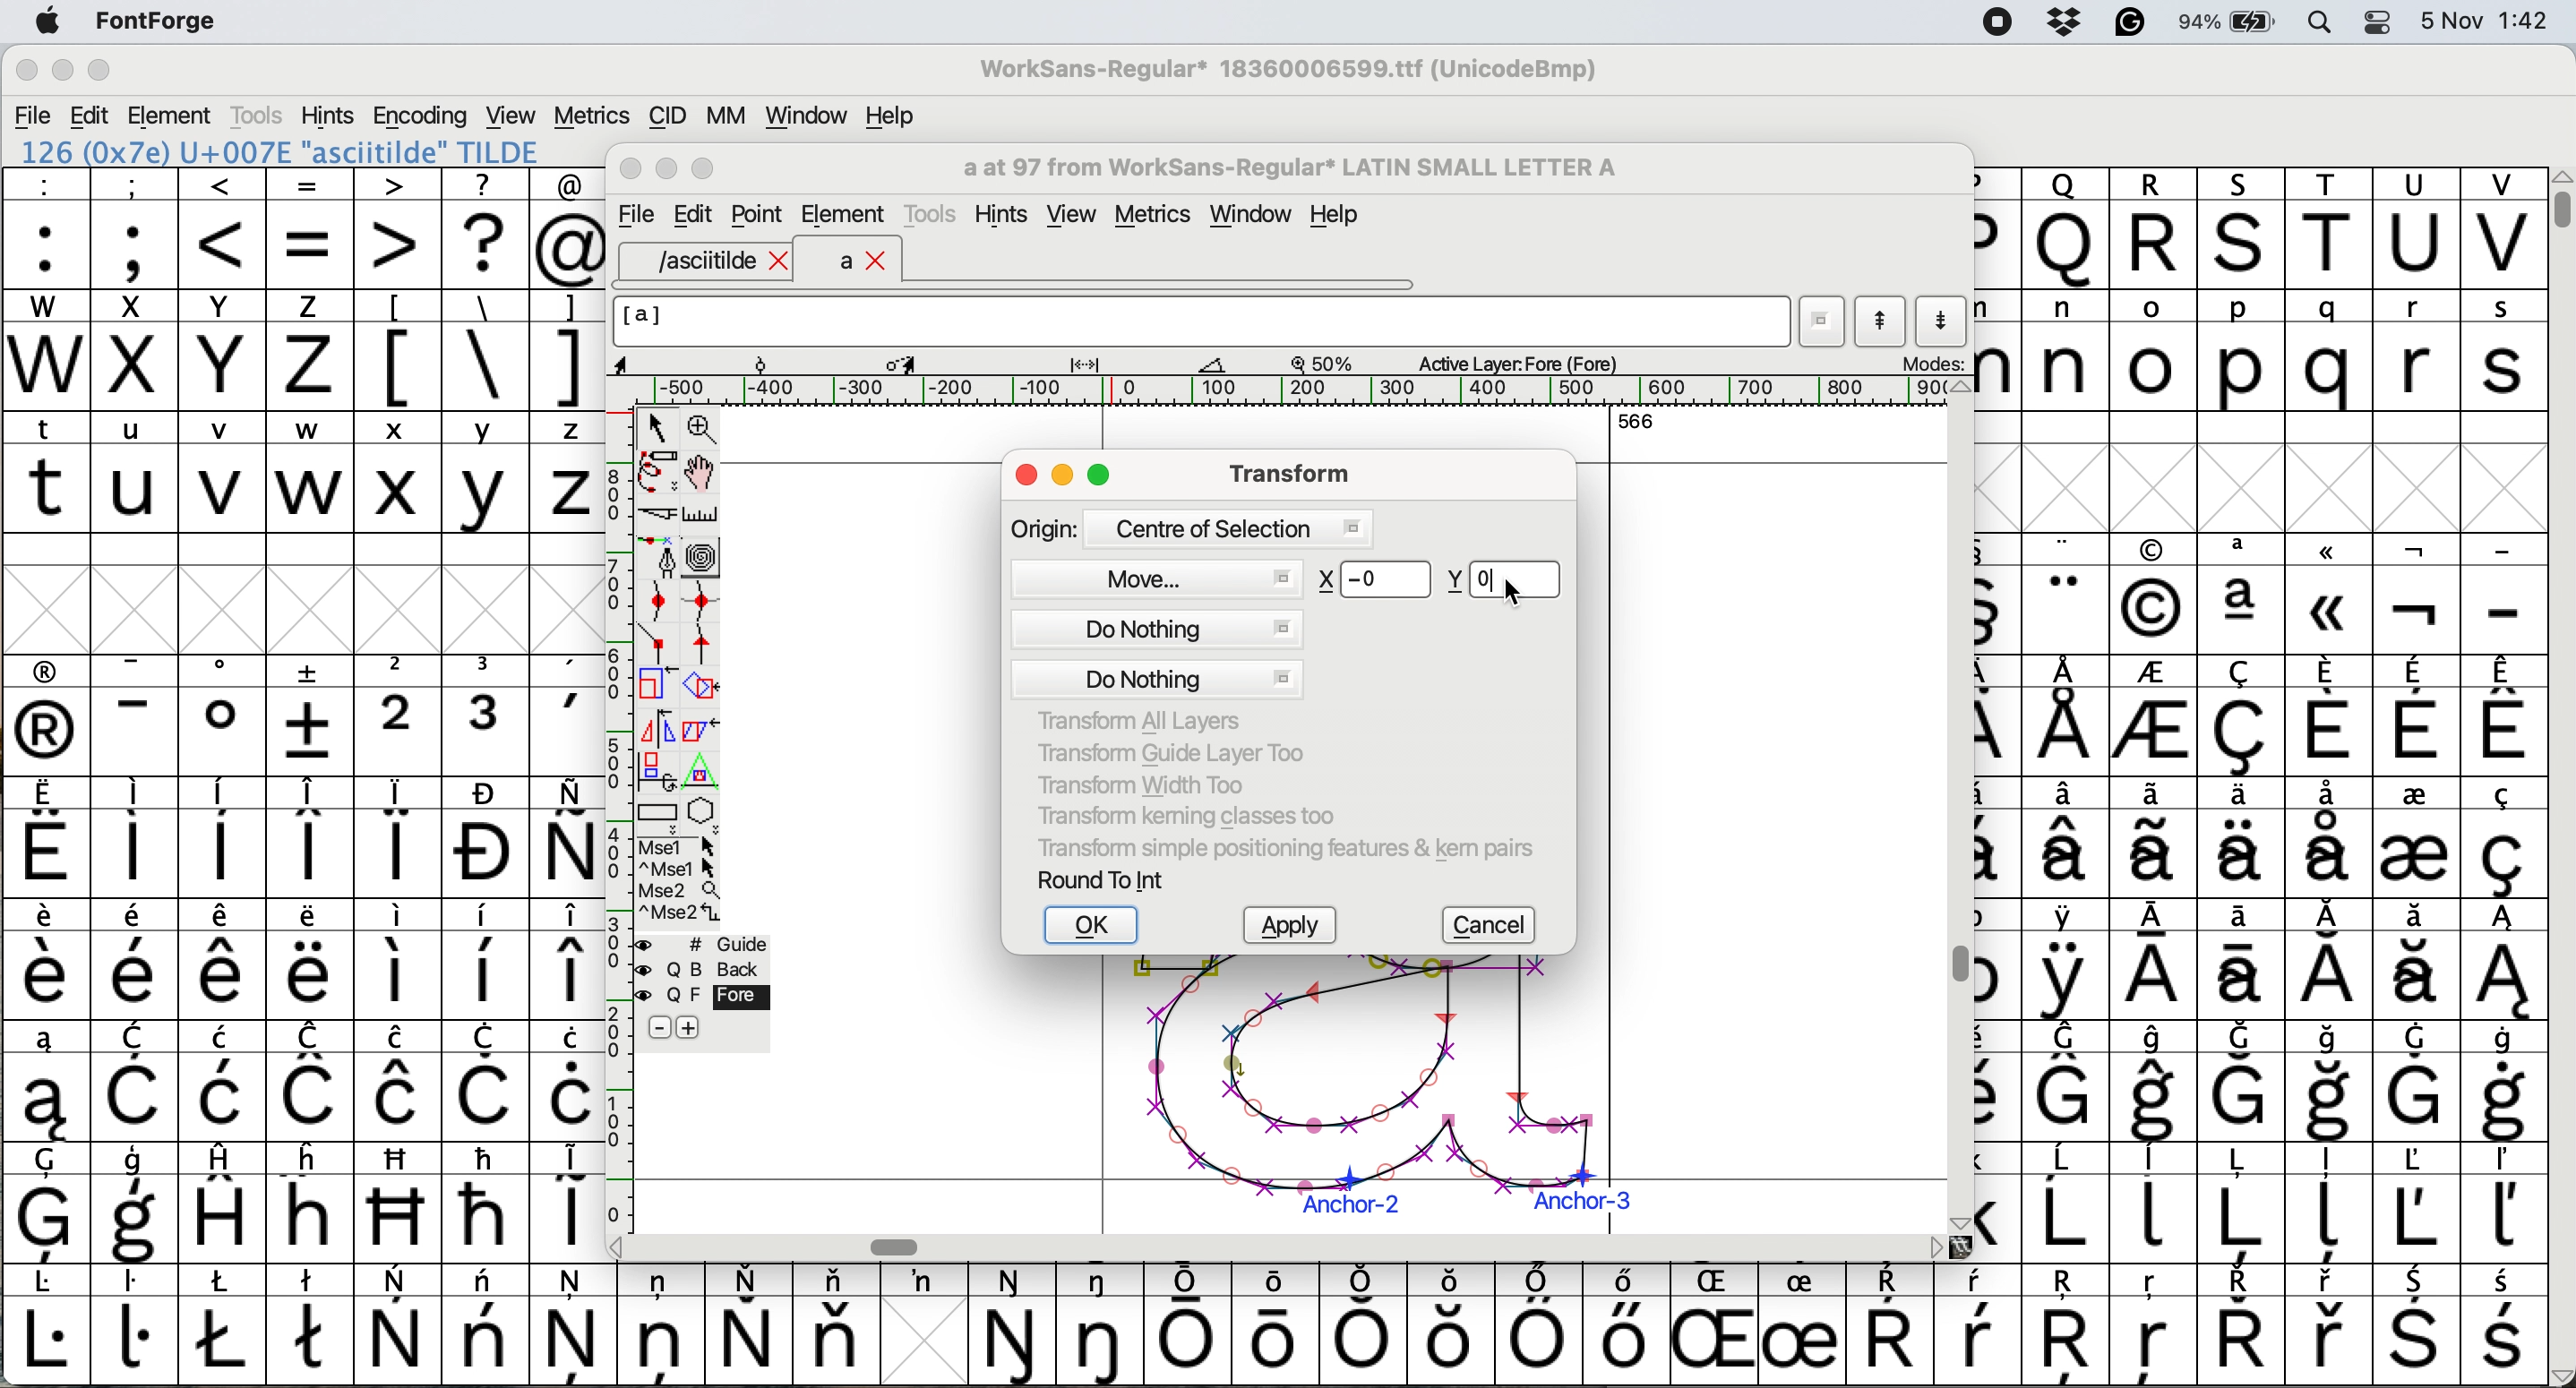 Image resolution: width=2576 pixels, height=1388 pixels. Describe the element at coordinates (617, 797) in the screenshot. I see `vertical scale` at that location.